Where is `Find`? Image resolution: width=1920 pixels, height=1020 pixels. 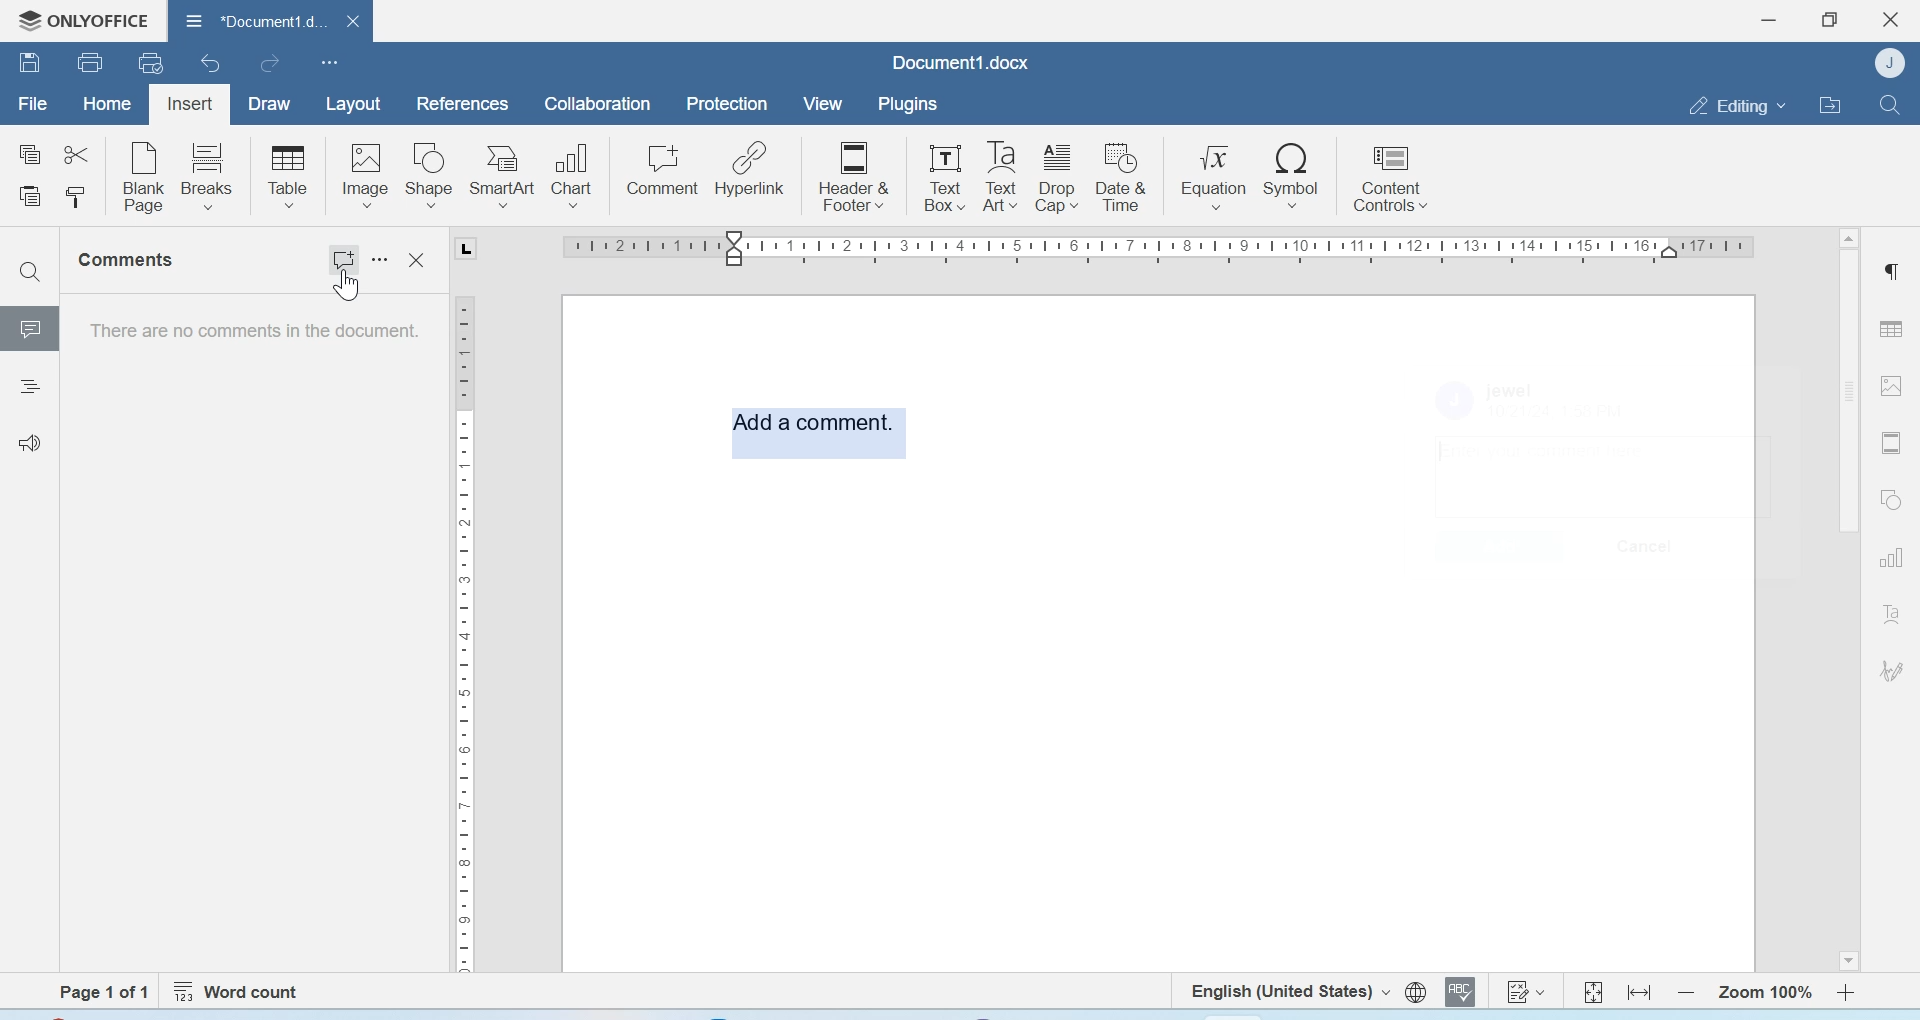 Find is located at coordinates (1888, 104).